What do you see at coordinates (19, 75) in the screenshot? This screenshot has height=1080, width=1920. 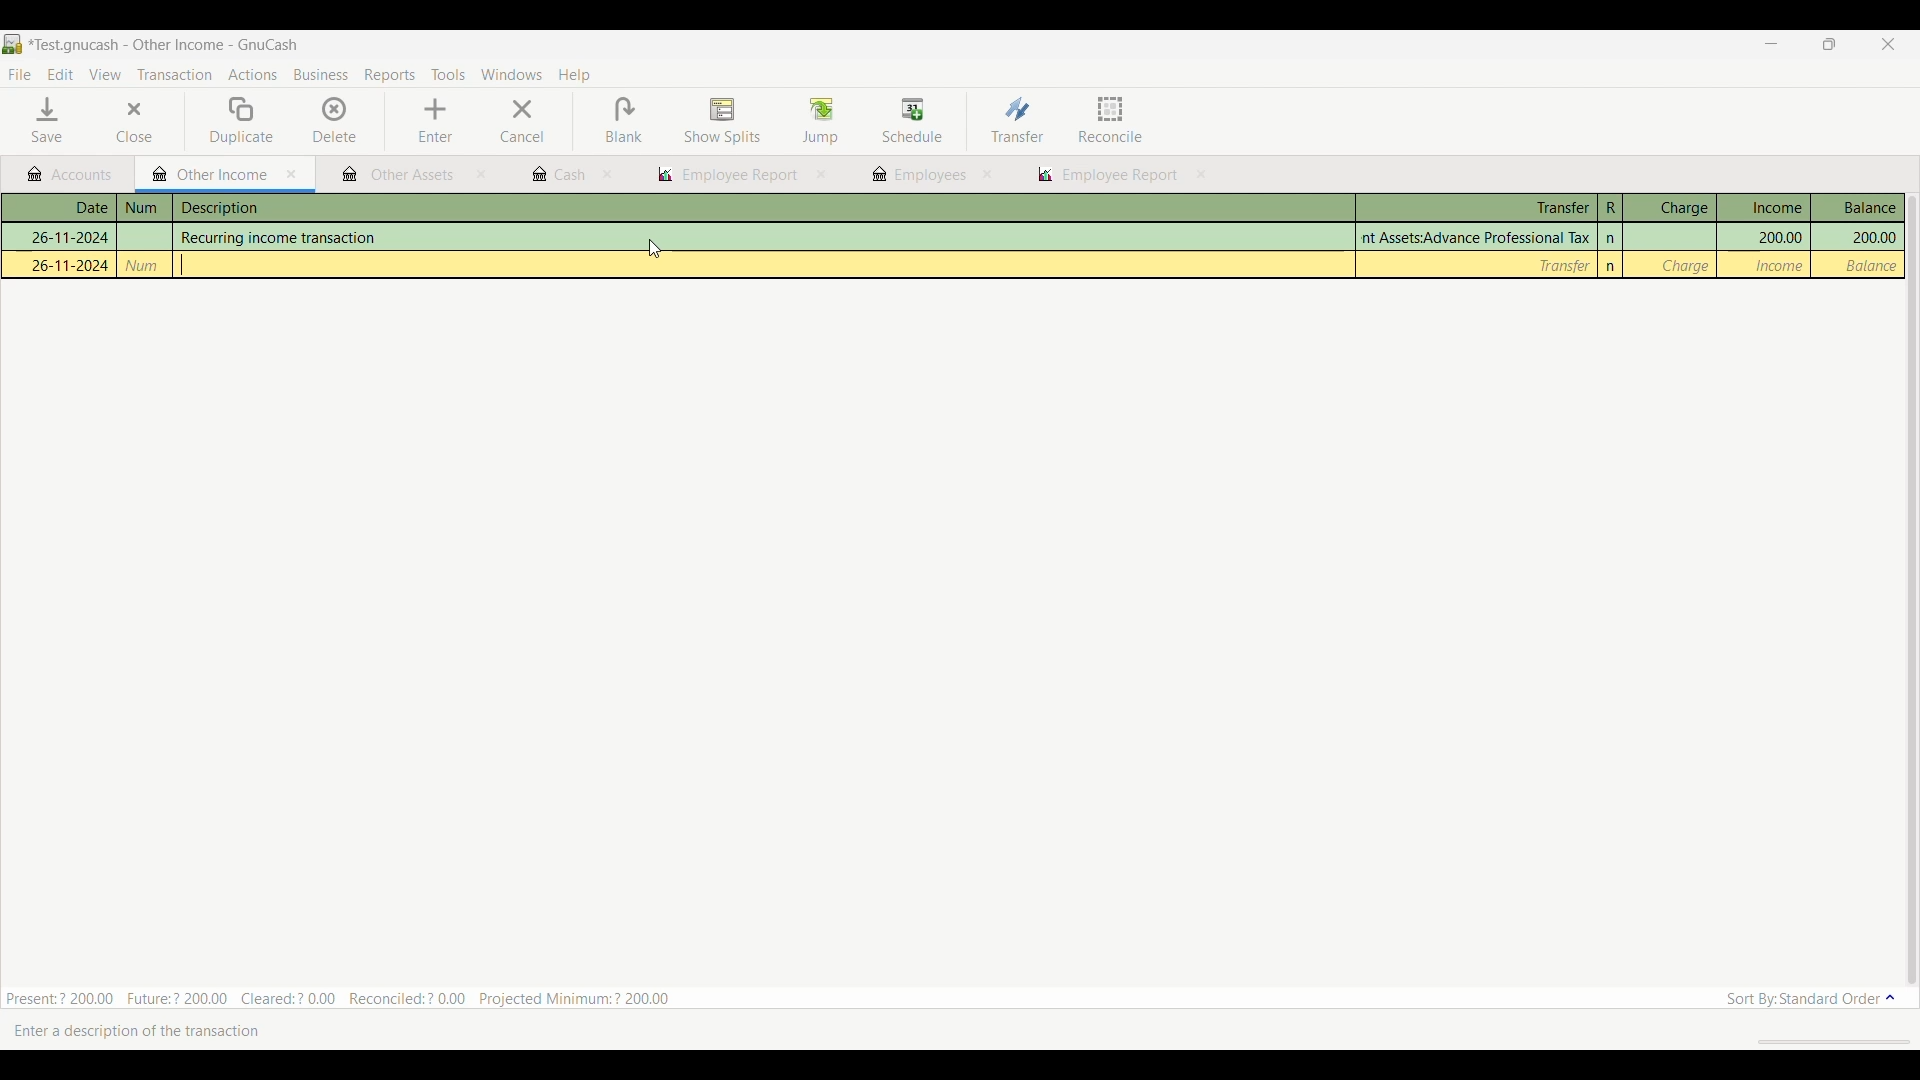 I see `File menu` at bounding box center [19, 75].